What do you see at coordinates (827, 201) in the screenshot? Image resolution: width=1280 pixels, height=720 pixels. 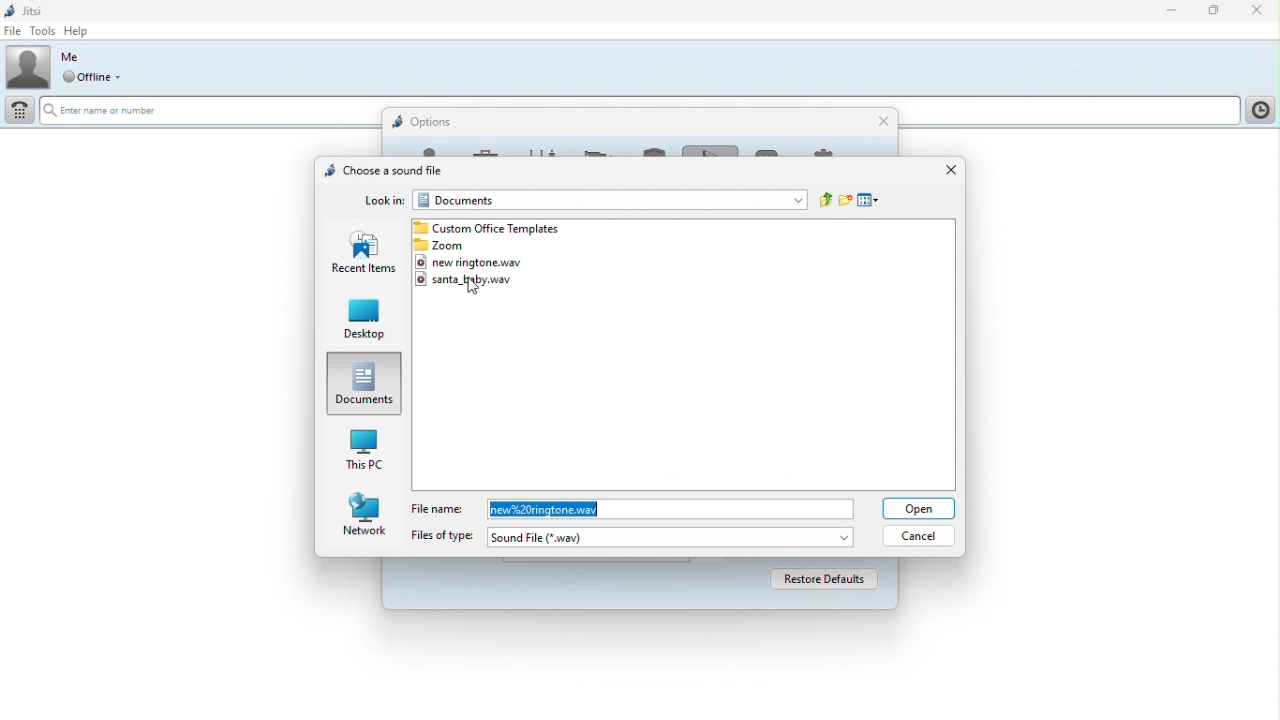 I see `up one level` at bounding box center [827, 201].